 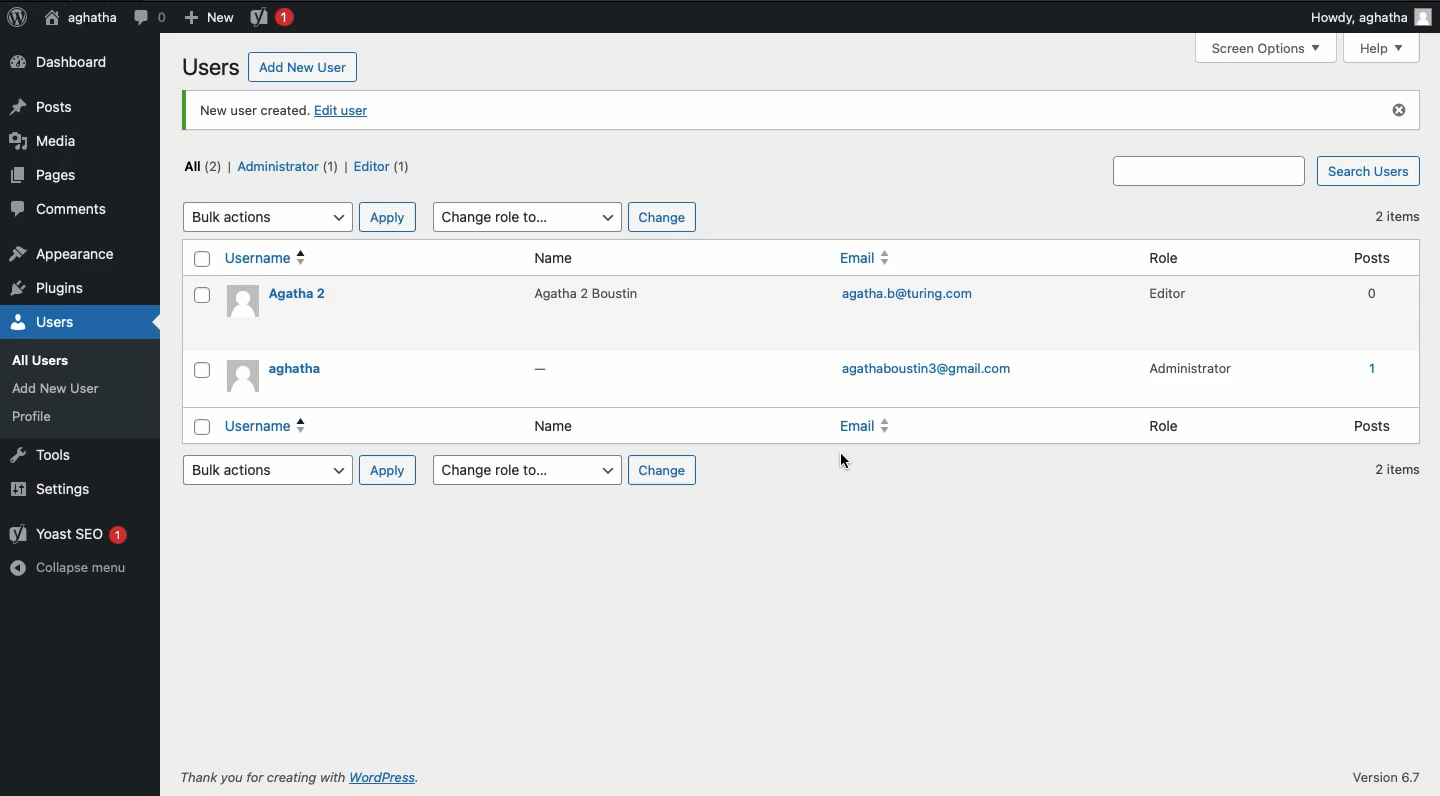 What do you see at coordinates (564, 260) in the screenshot?
I see `Name` at bounding box center [564, 260].